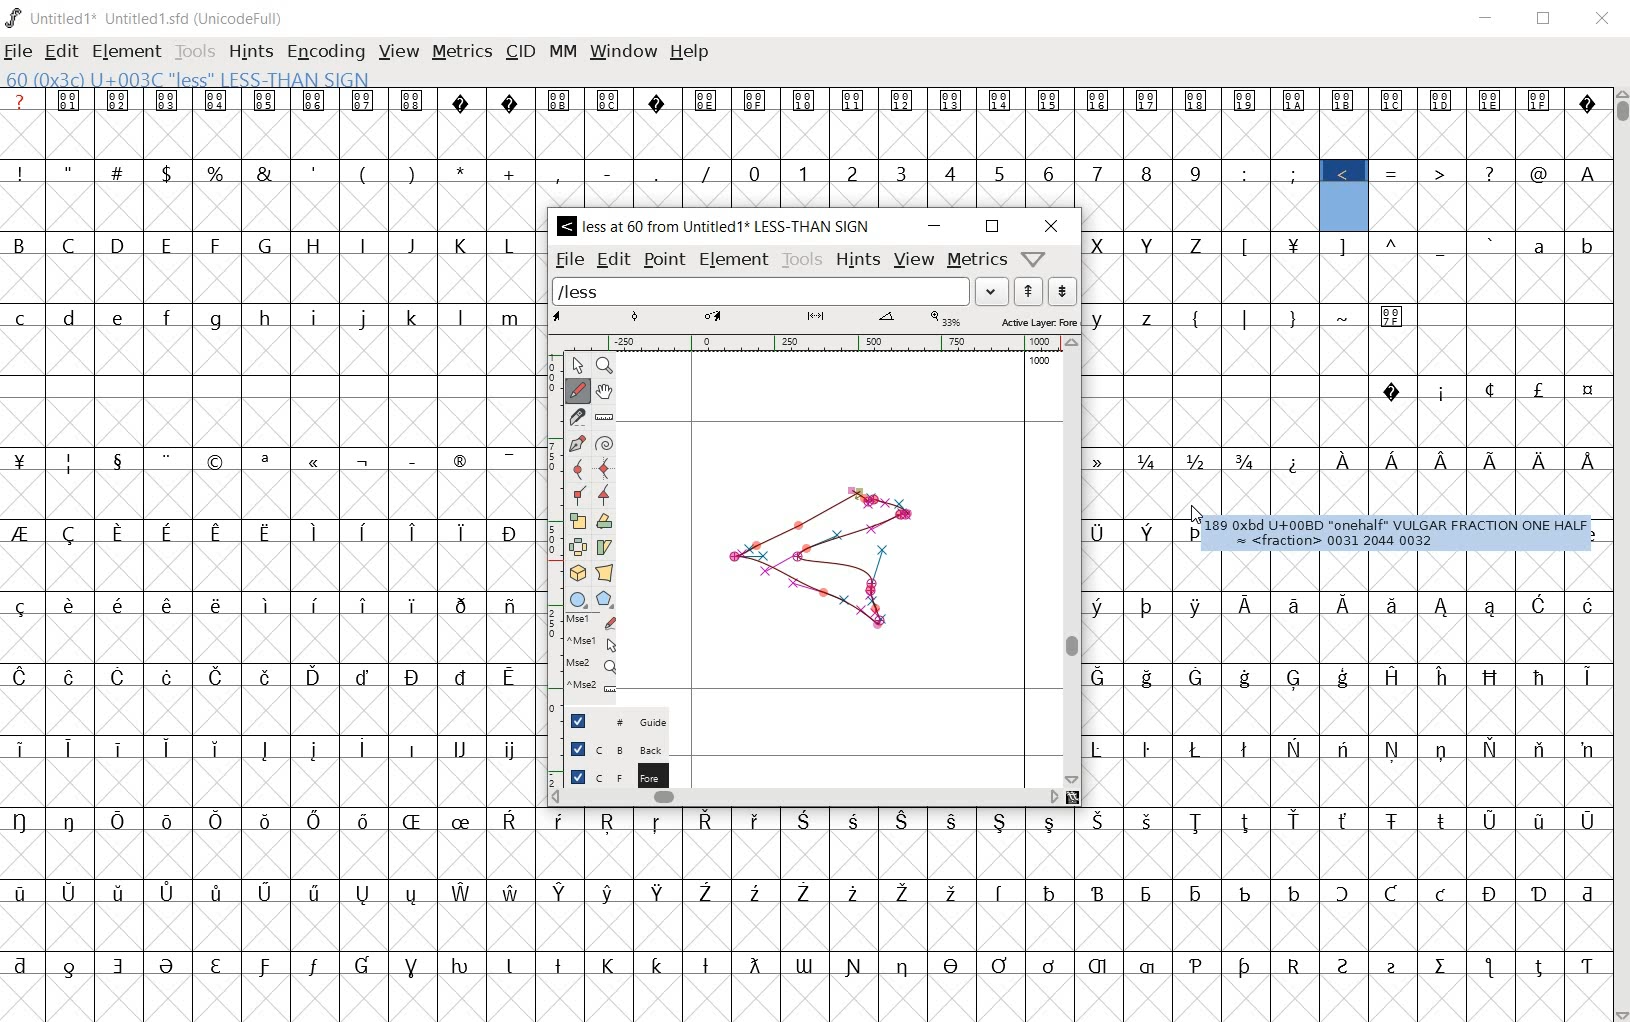 The width and height of the screenshot is (1630, 1022). Describe the element at coordinates (63, 51) in the screenshot. I see `edit` at that location.